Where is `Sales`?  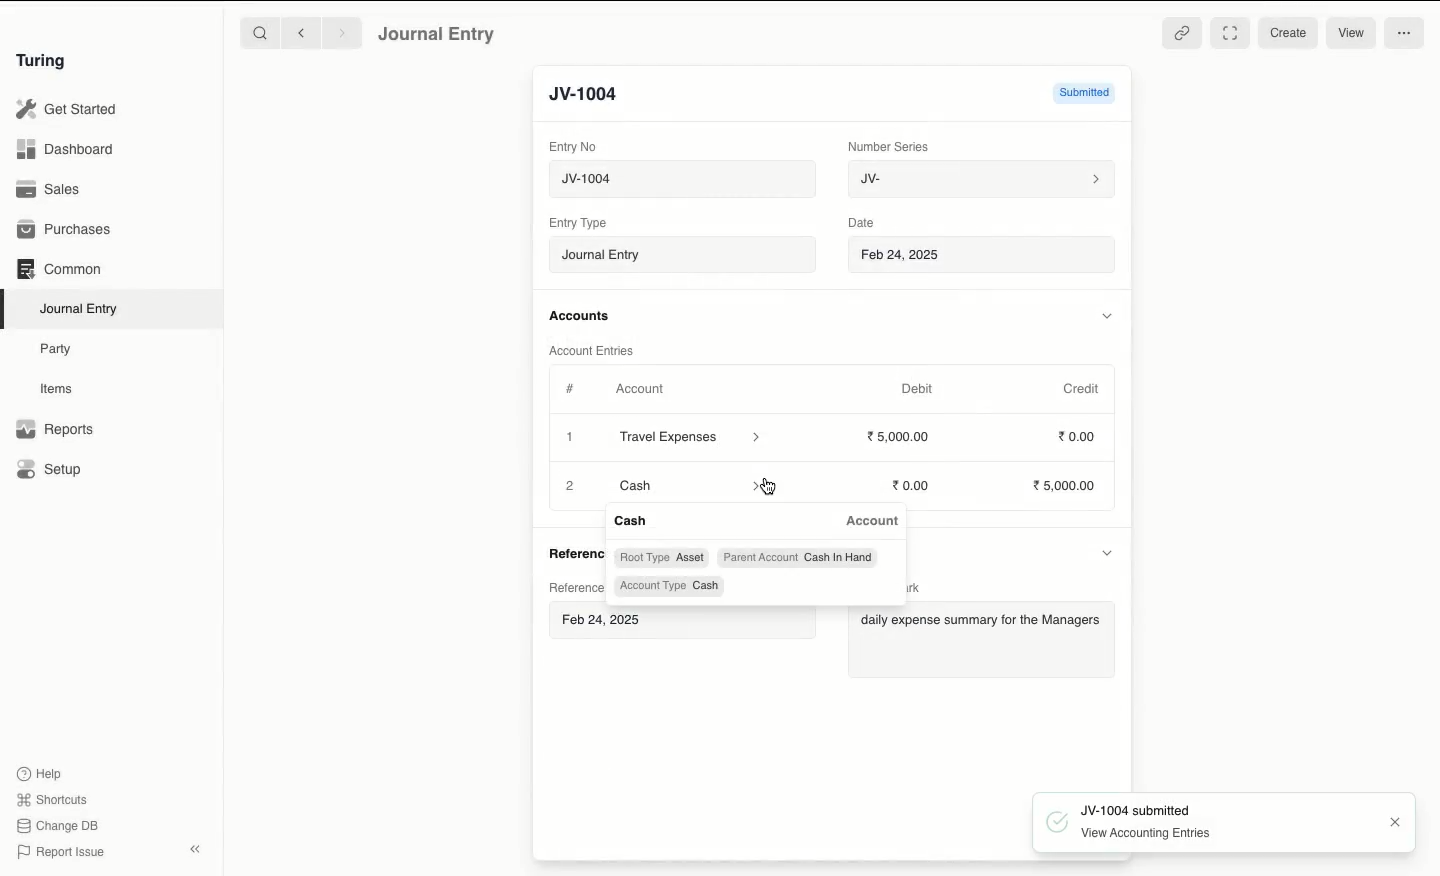 Sales is located at coordinates (51, 189).